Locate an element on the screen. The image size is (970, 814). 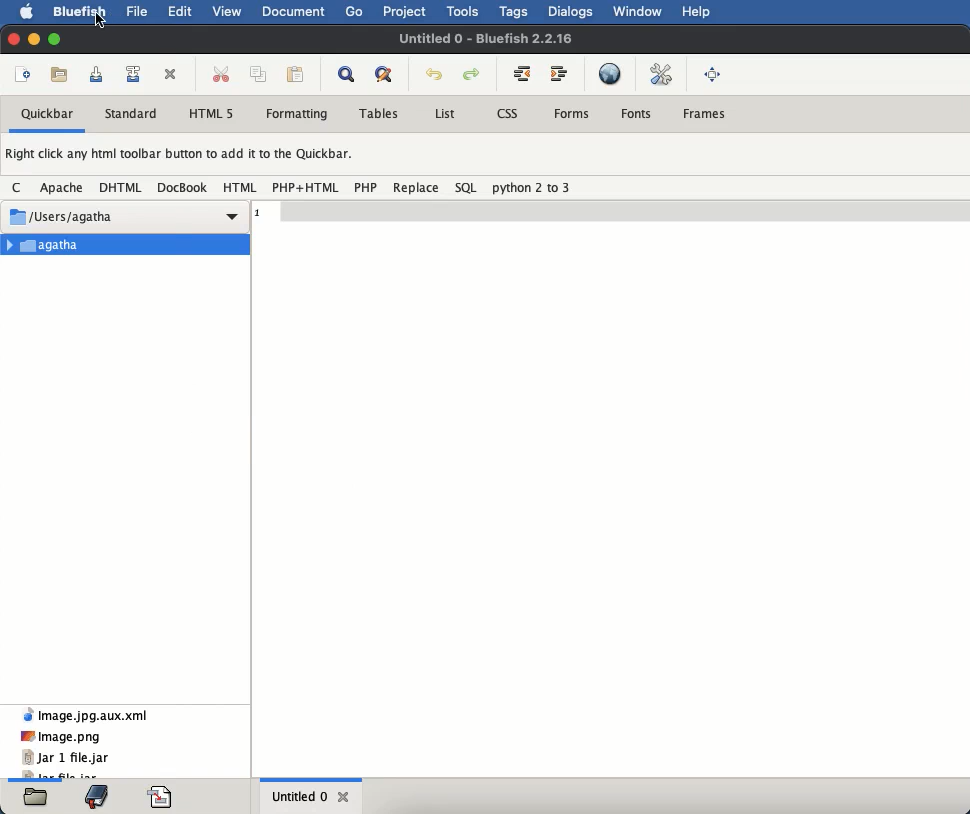
maximize is located at coordinates (54, 37).